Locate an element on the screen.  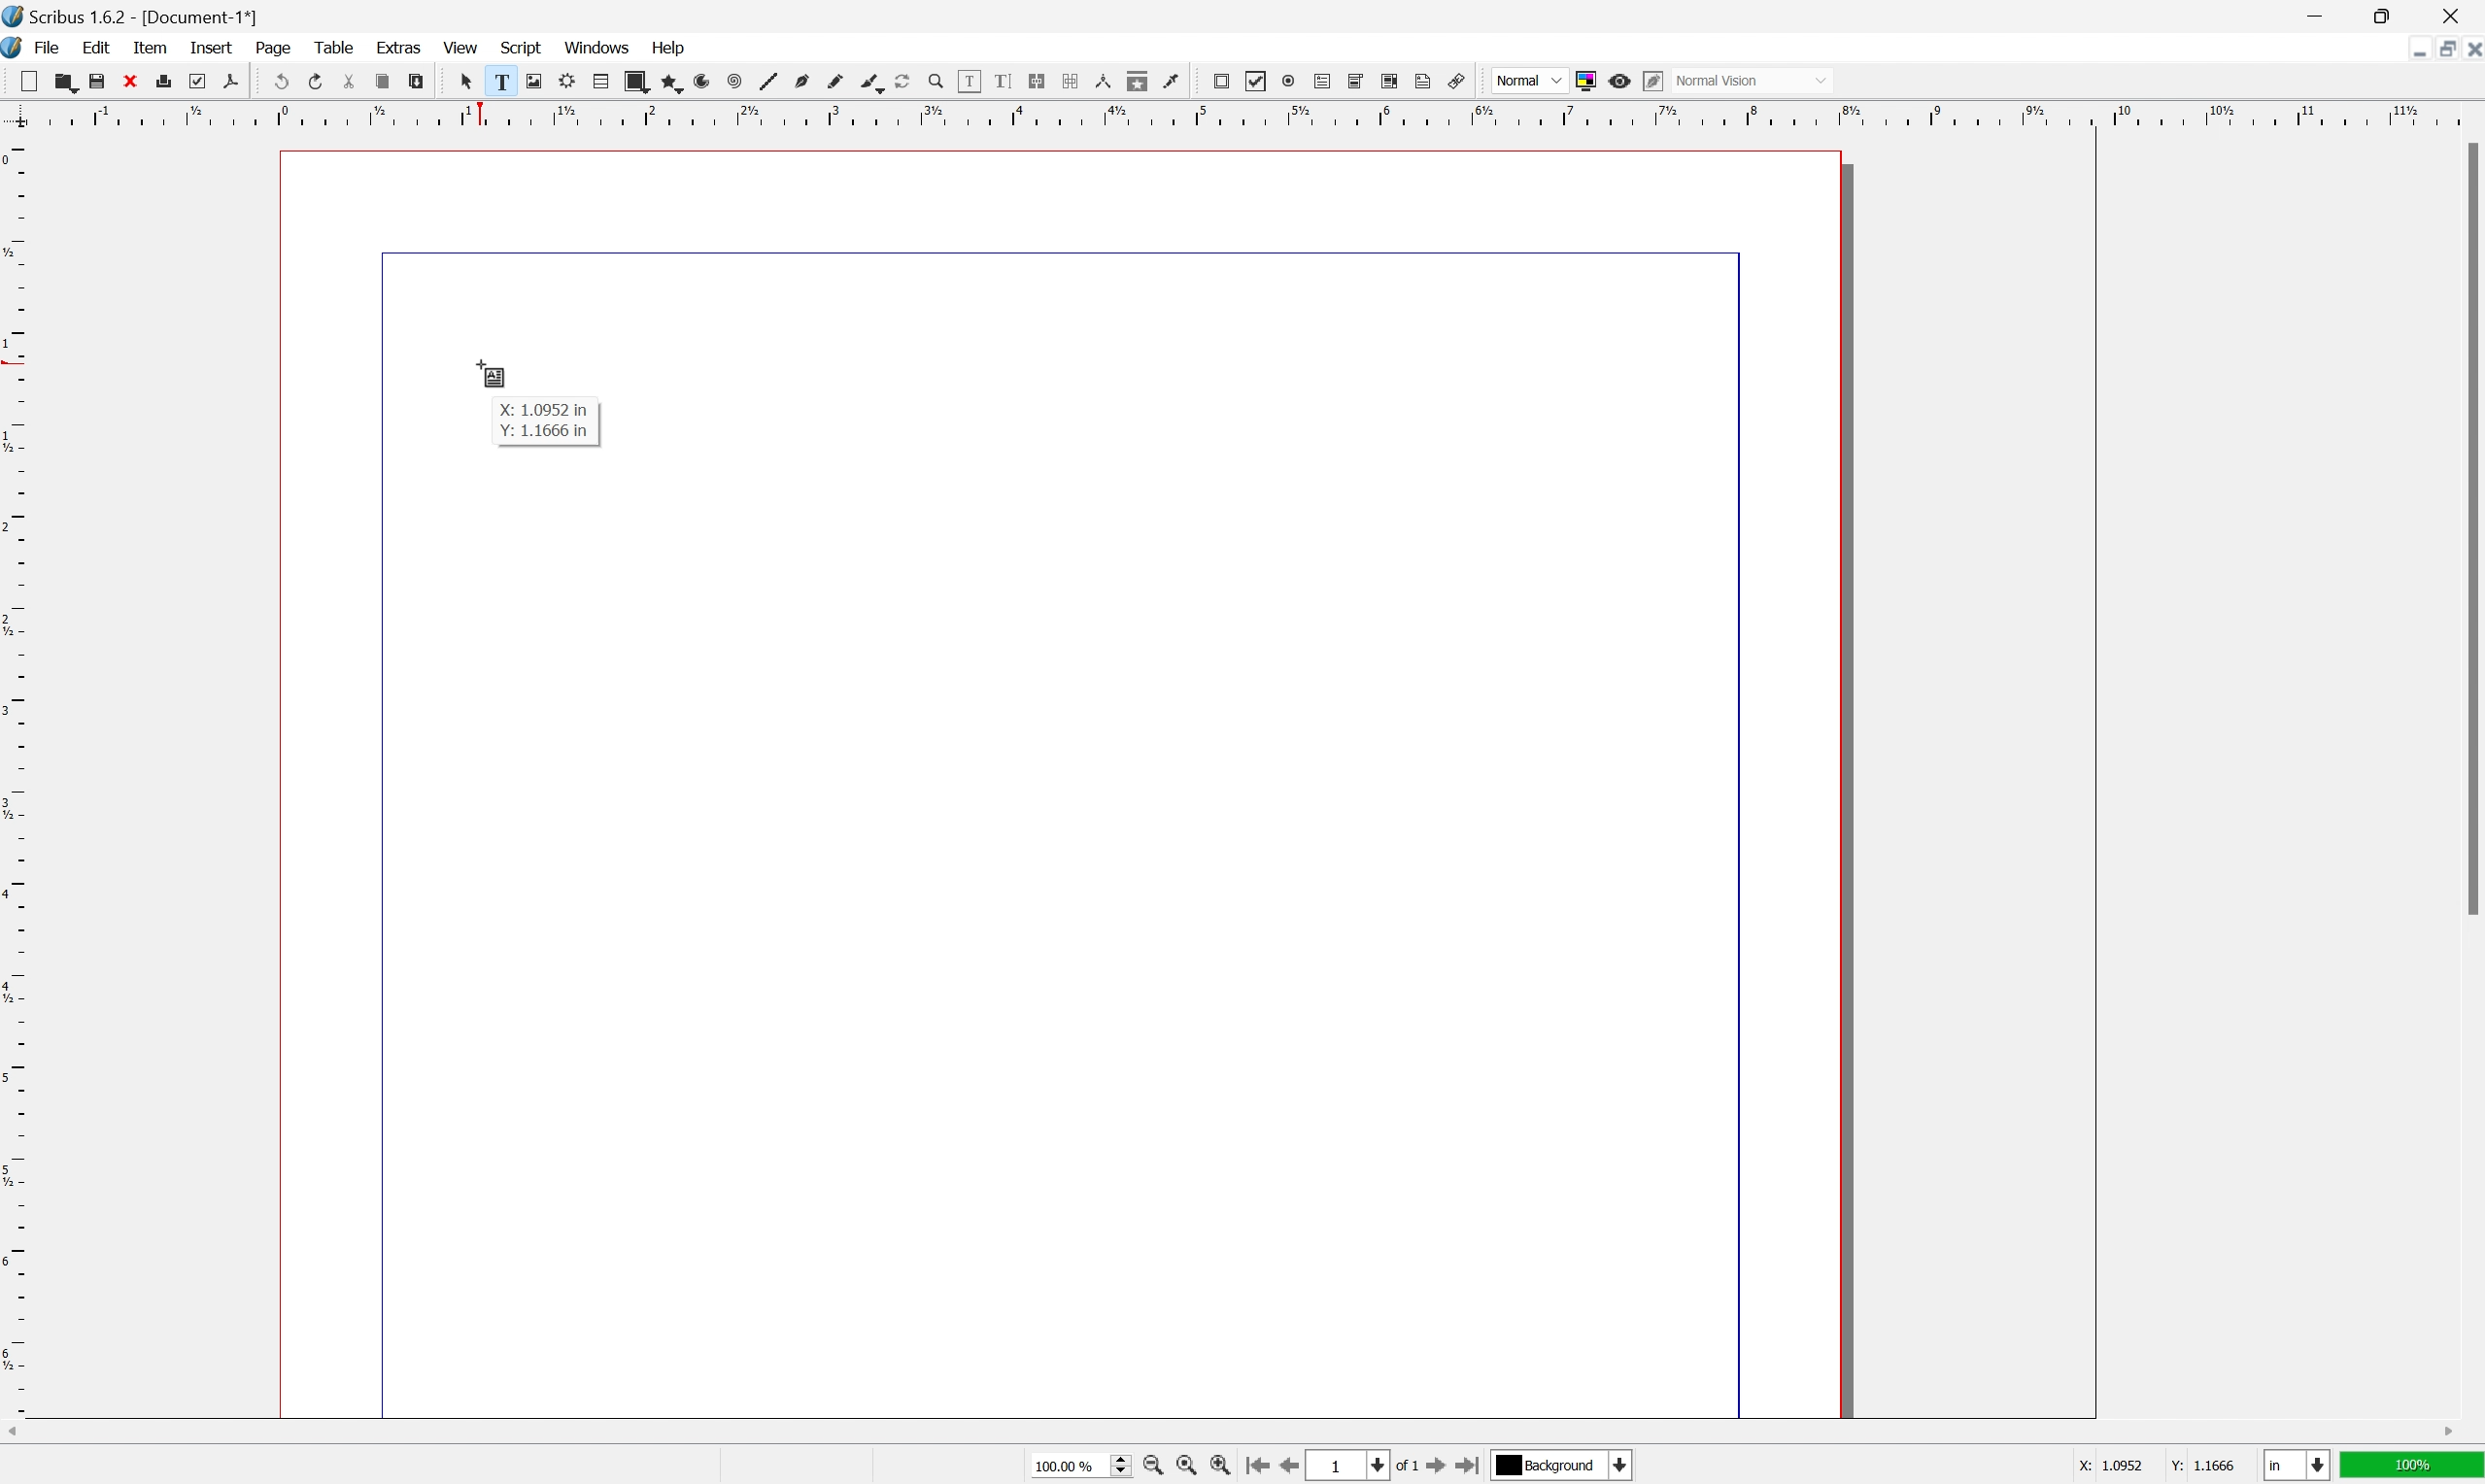
eye dropper is located at coordinates (1172, 81).